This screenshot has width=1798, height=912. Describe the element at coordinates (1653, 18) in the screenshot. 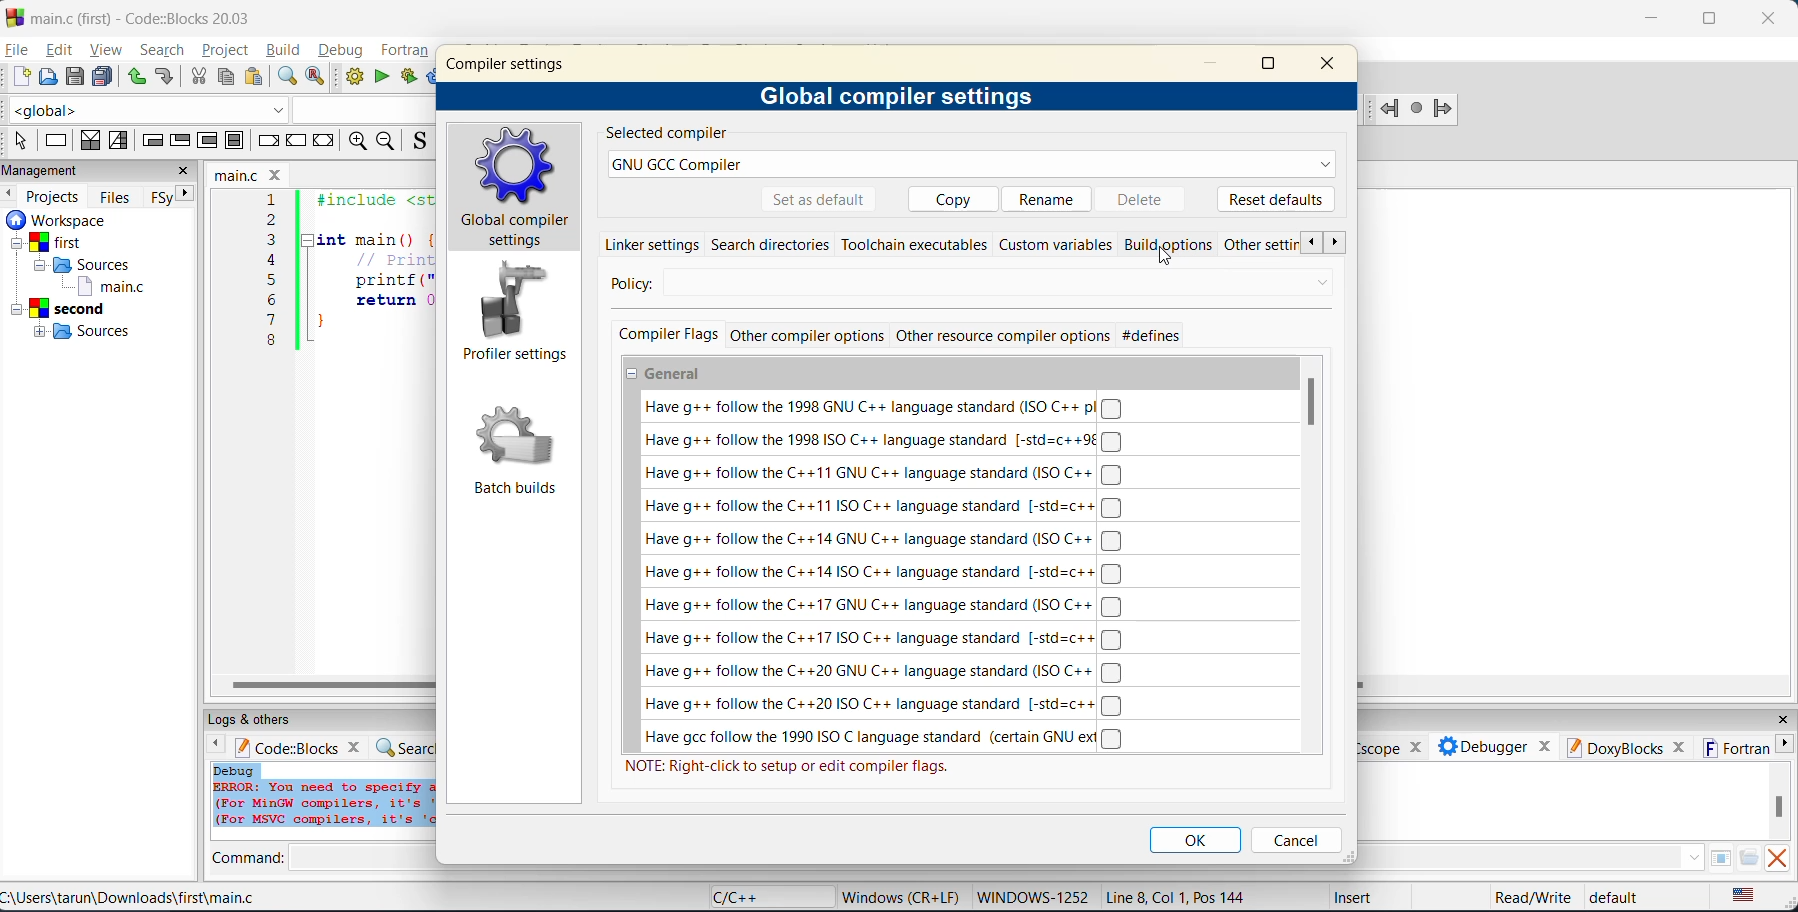

I see `minimize` at that location.